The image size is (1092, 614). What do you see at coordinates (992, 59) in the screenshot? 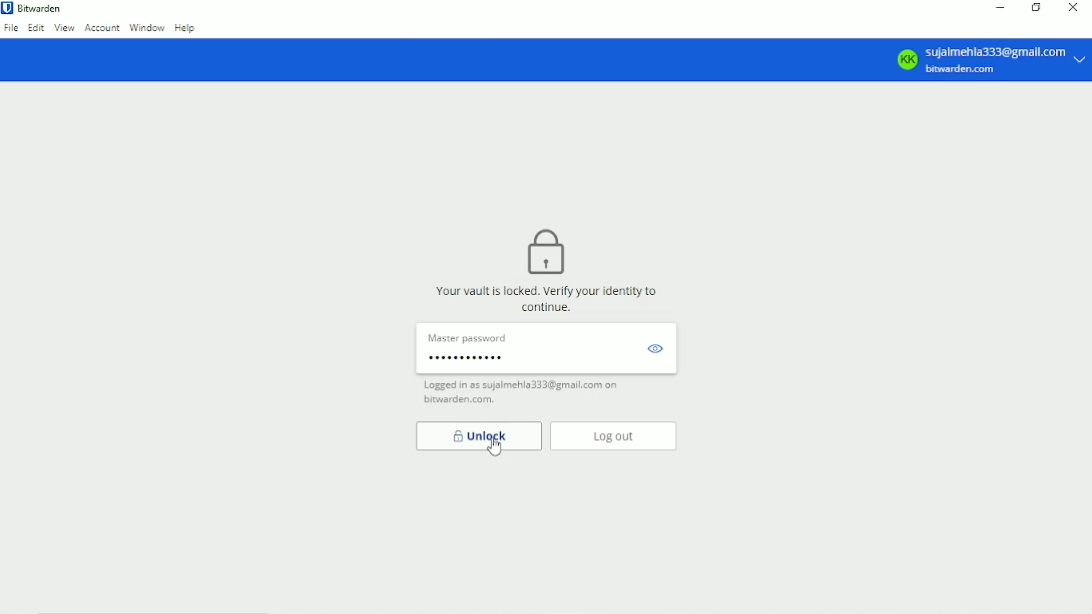
I see `sujaimehla333@gmall.com  bitwarden.com` at bounding box center [992, 59].